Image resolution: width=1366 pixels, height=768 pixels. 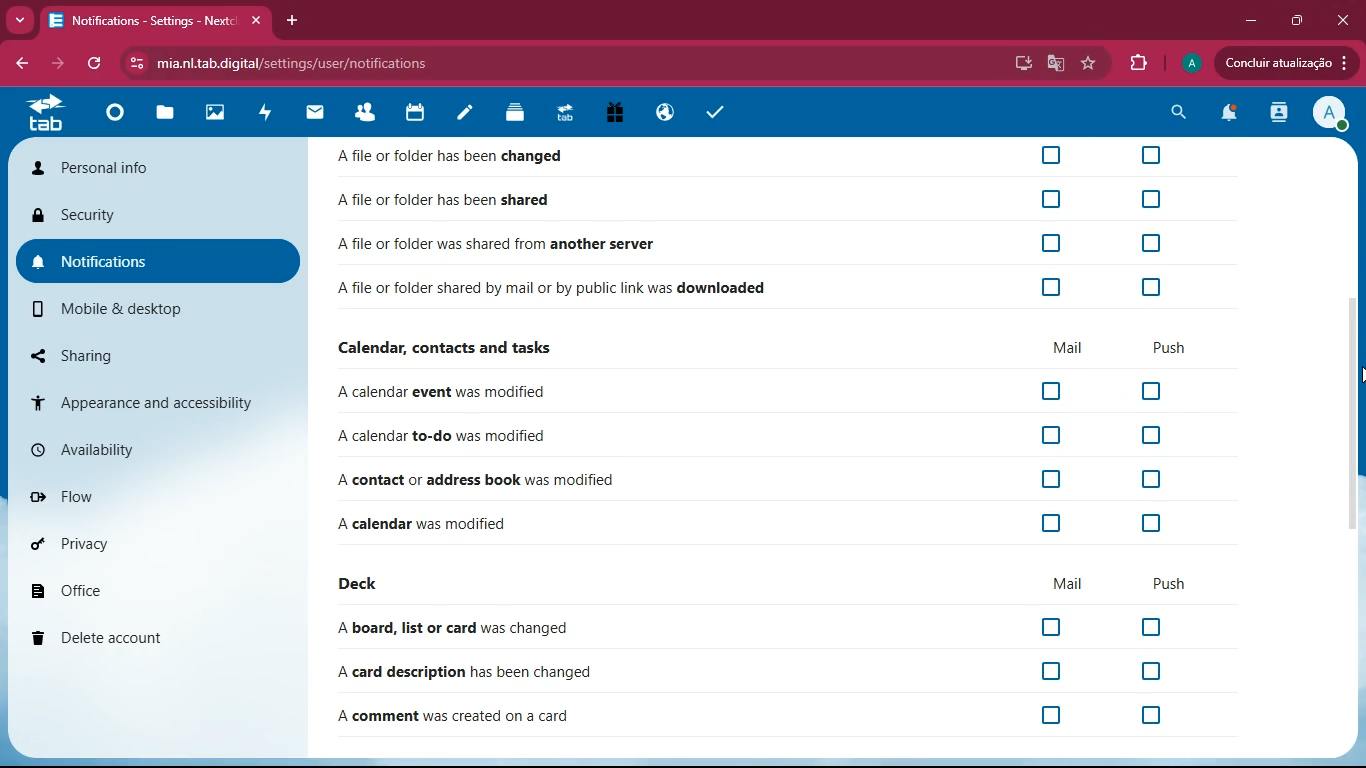 I want to click on appearance and accessibility, so click(x=157, y=398).